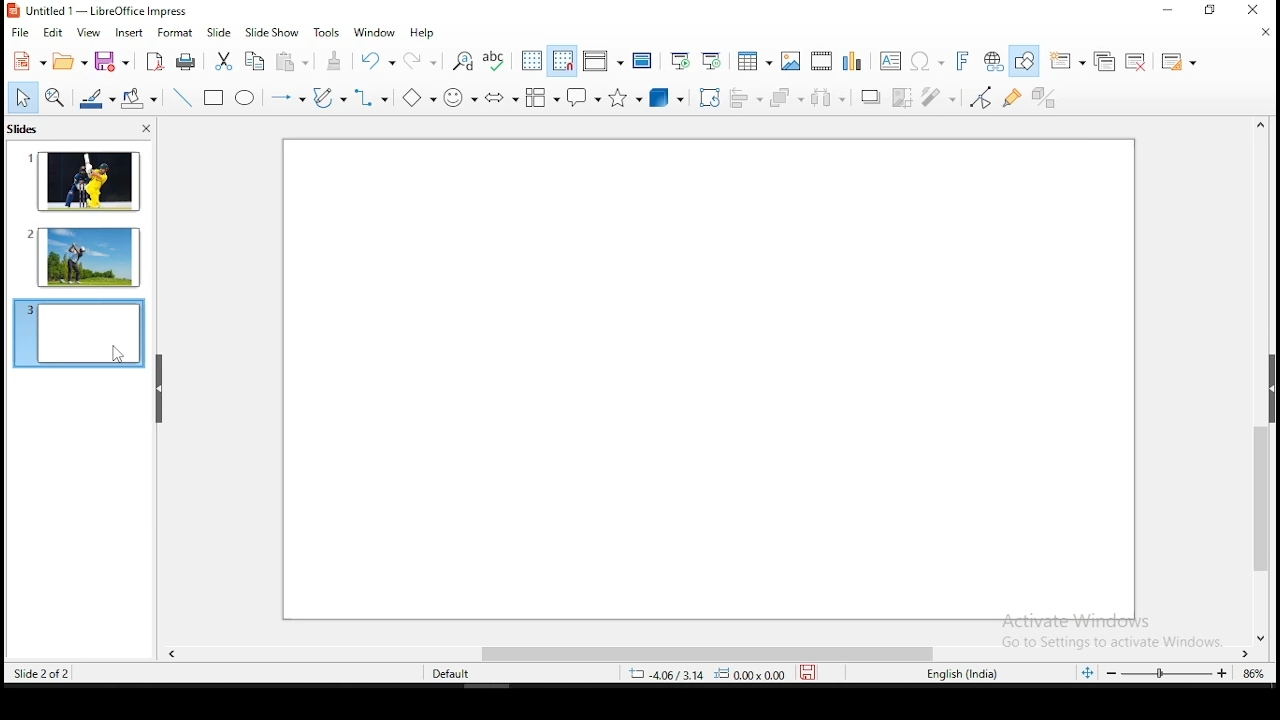 This screenshot has height=720, width=1280. What do you see at coordinates (328, 99) in the screenshot?
I see `curves and polygons` at bounding box center [328, 99].